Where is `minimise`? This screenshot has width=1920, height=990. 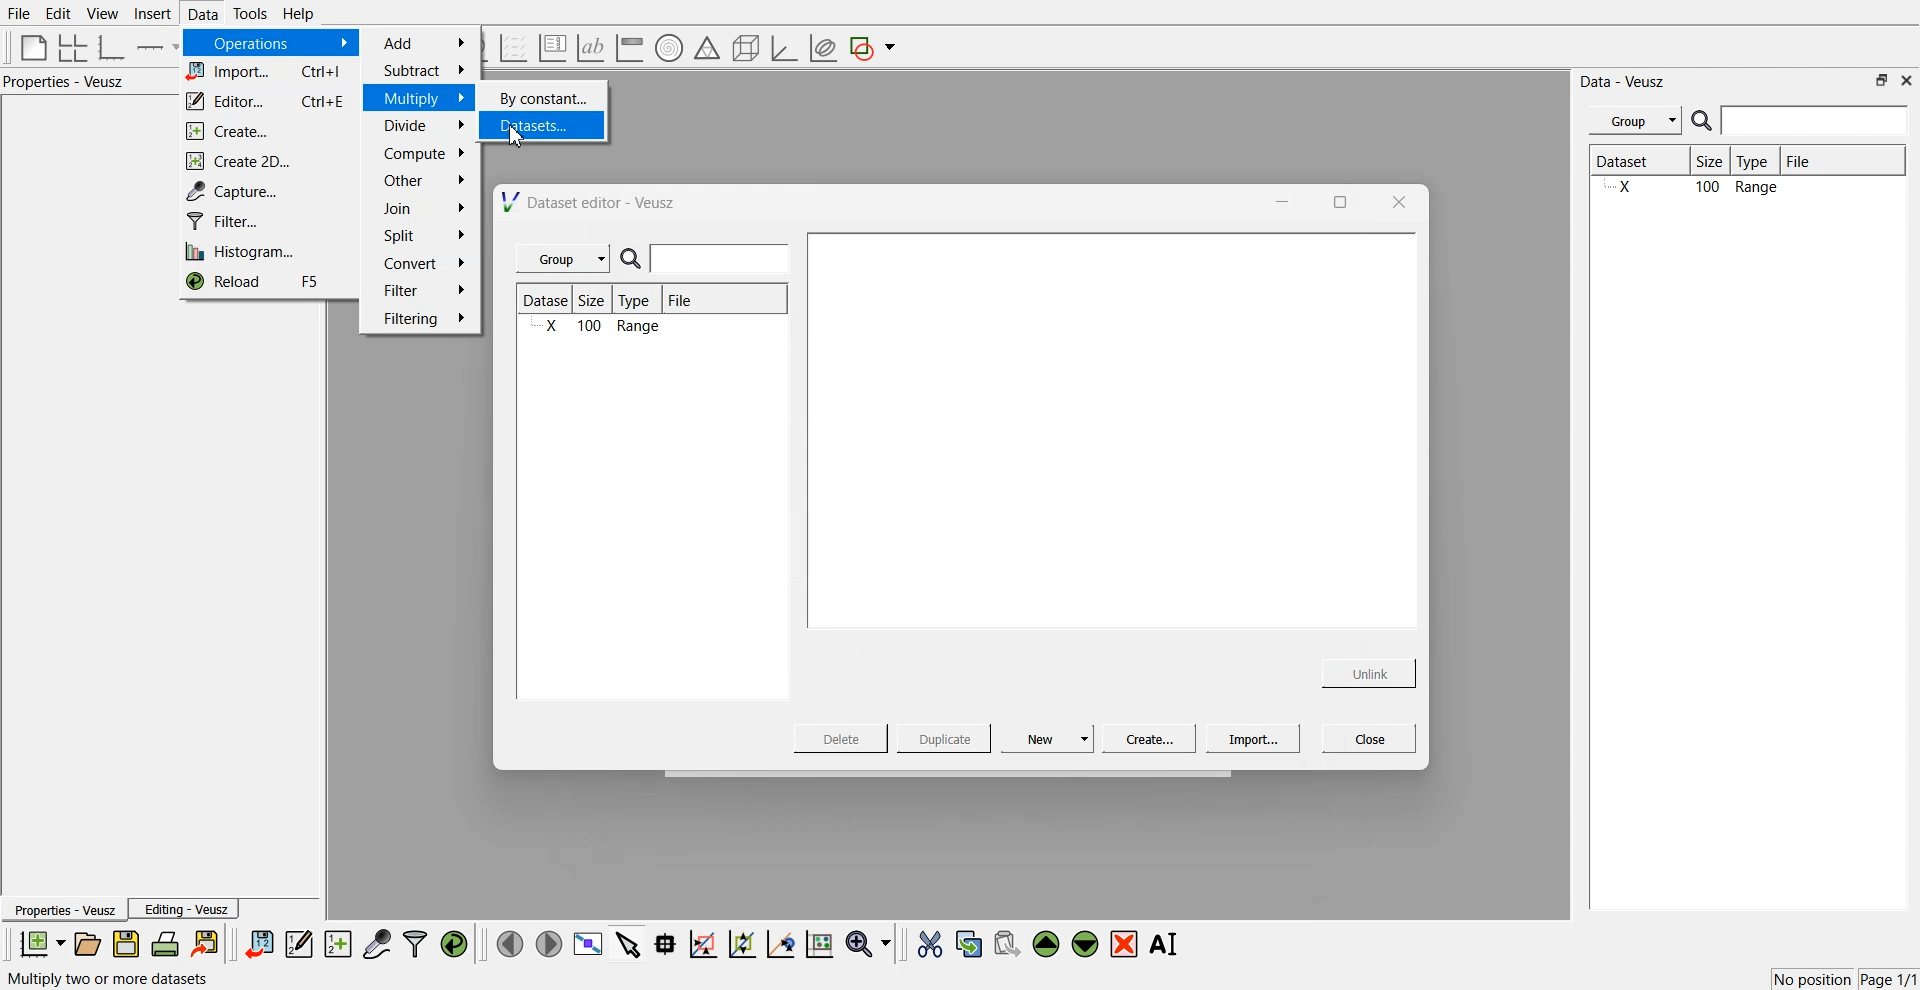 minimise is located at coordinates (1277, 200).